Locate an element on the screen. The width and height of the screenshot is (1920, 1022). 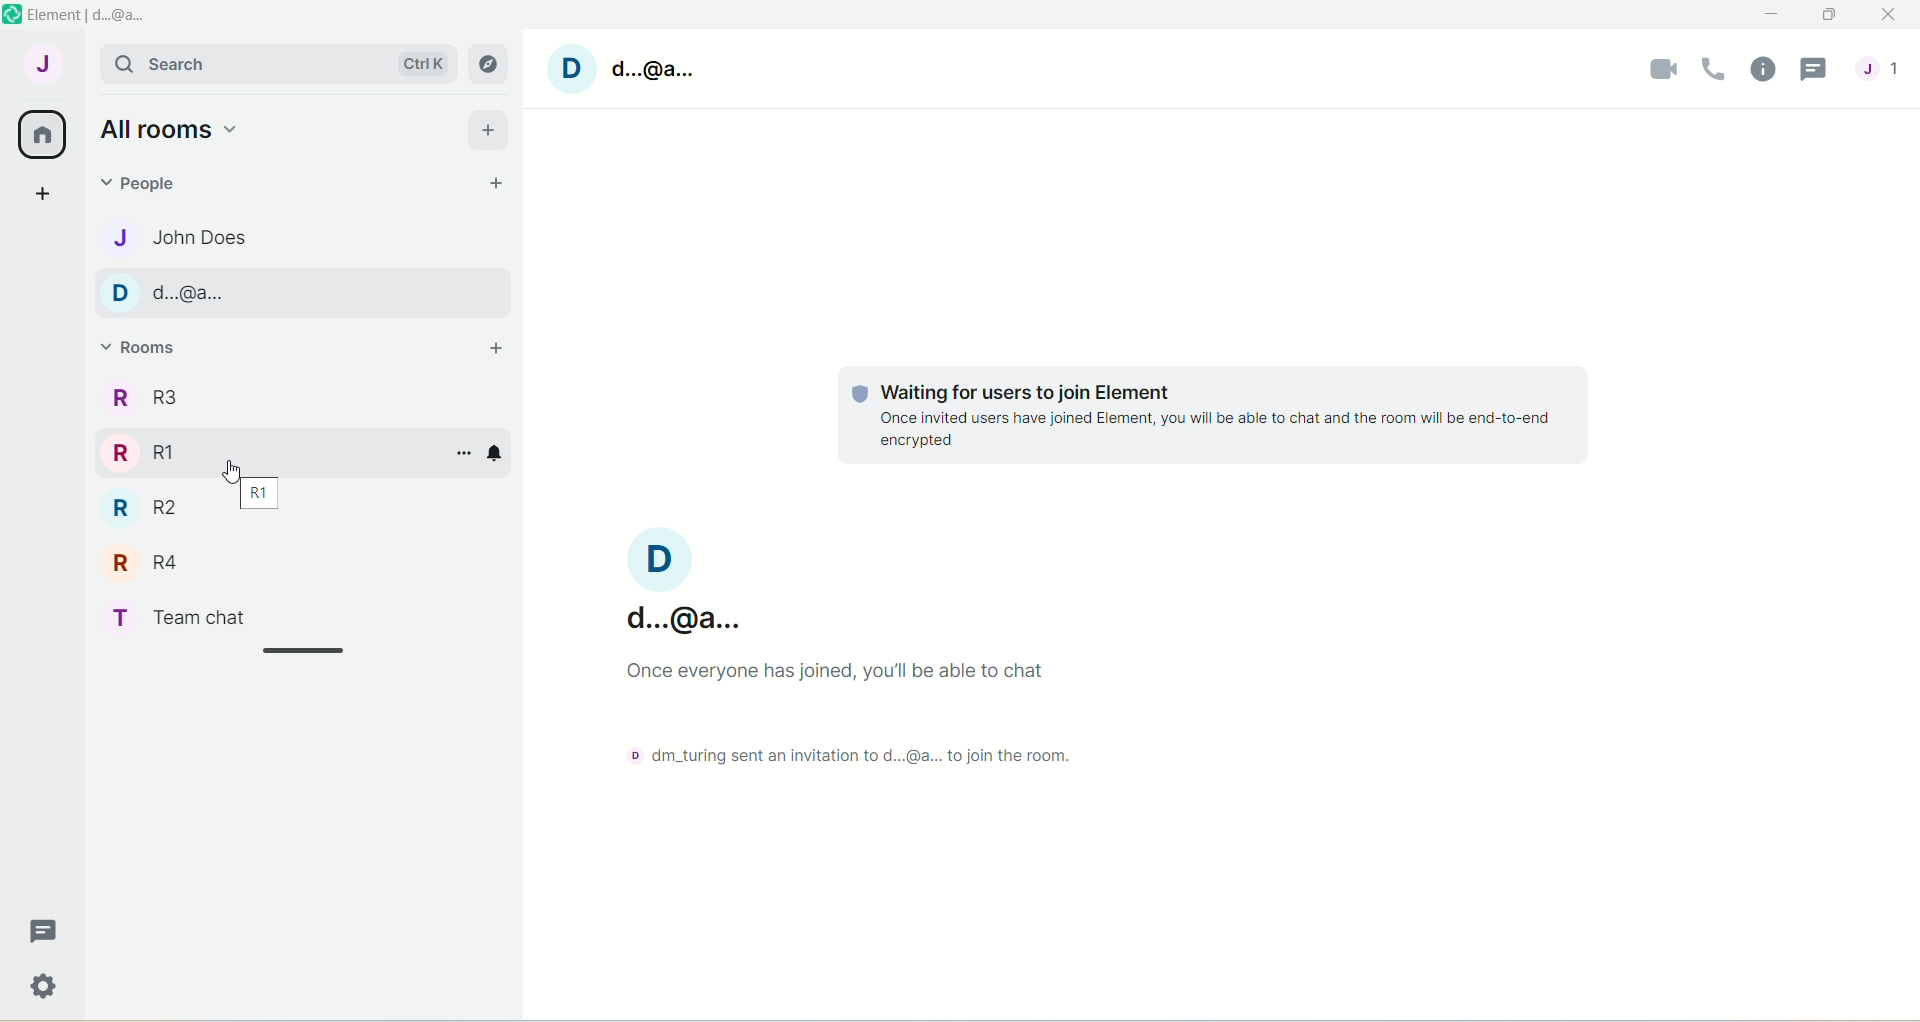
Message is located at coordinates (47, 930).